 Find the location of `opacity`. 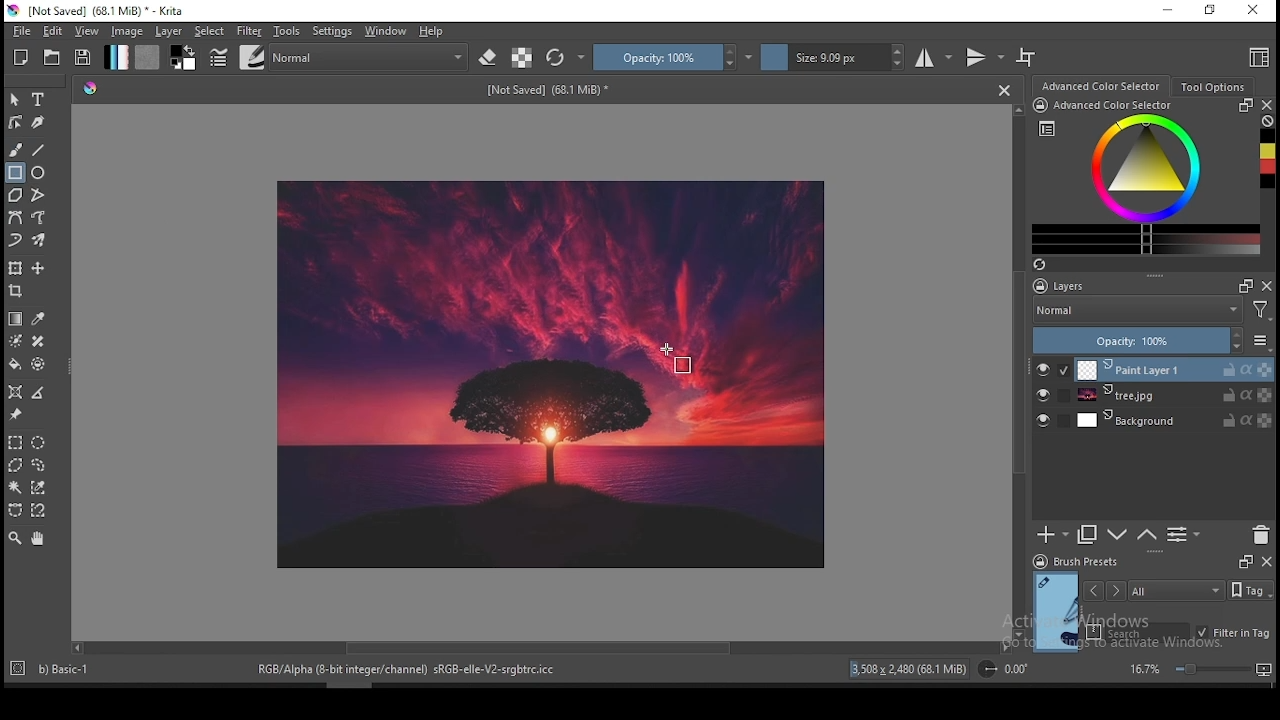

opacity is located at coordinates (1152, 340).